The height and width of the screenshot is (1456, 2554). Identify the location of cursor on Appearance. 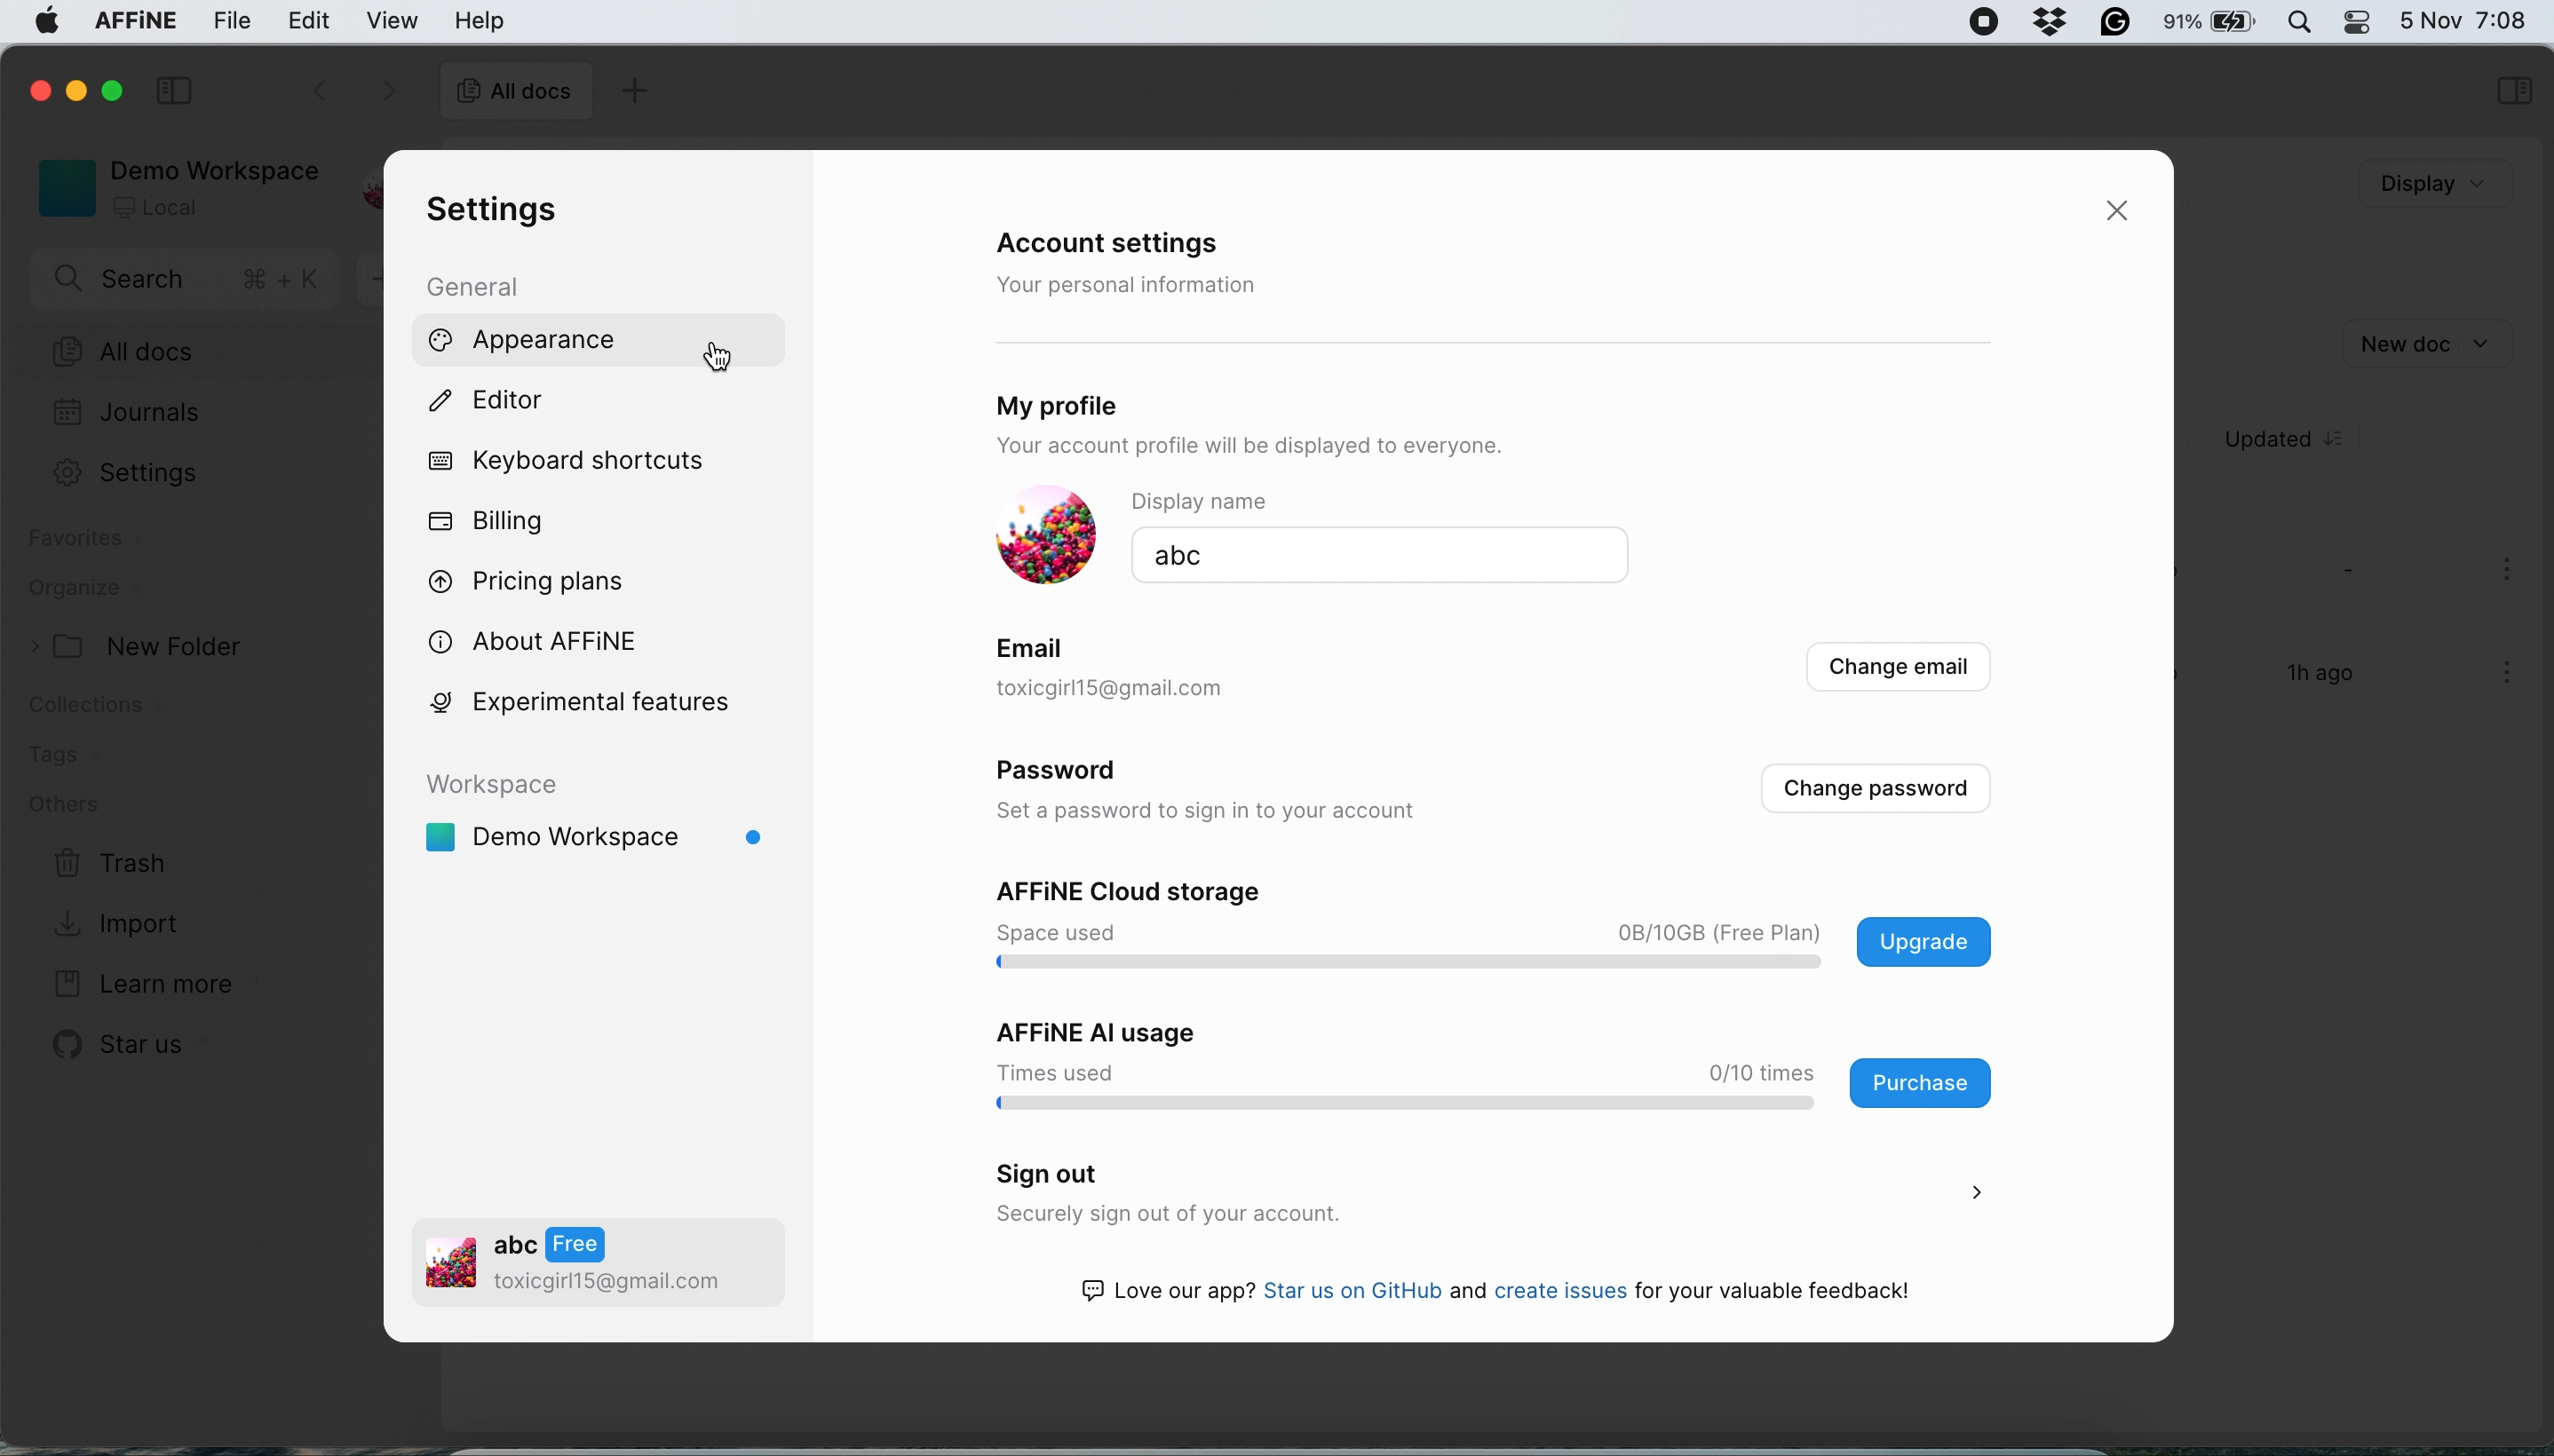
(724, 357).